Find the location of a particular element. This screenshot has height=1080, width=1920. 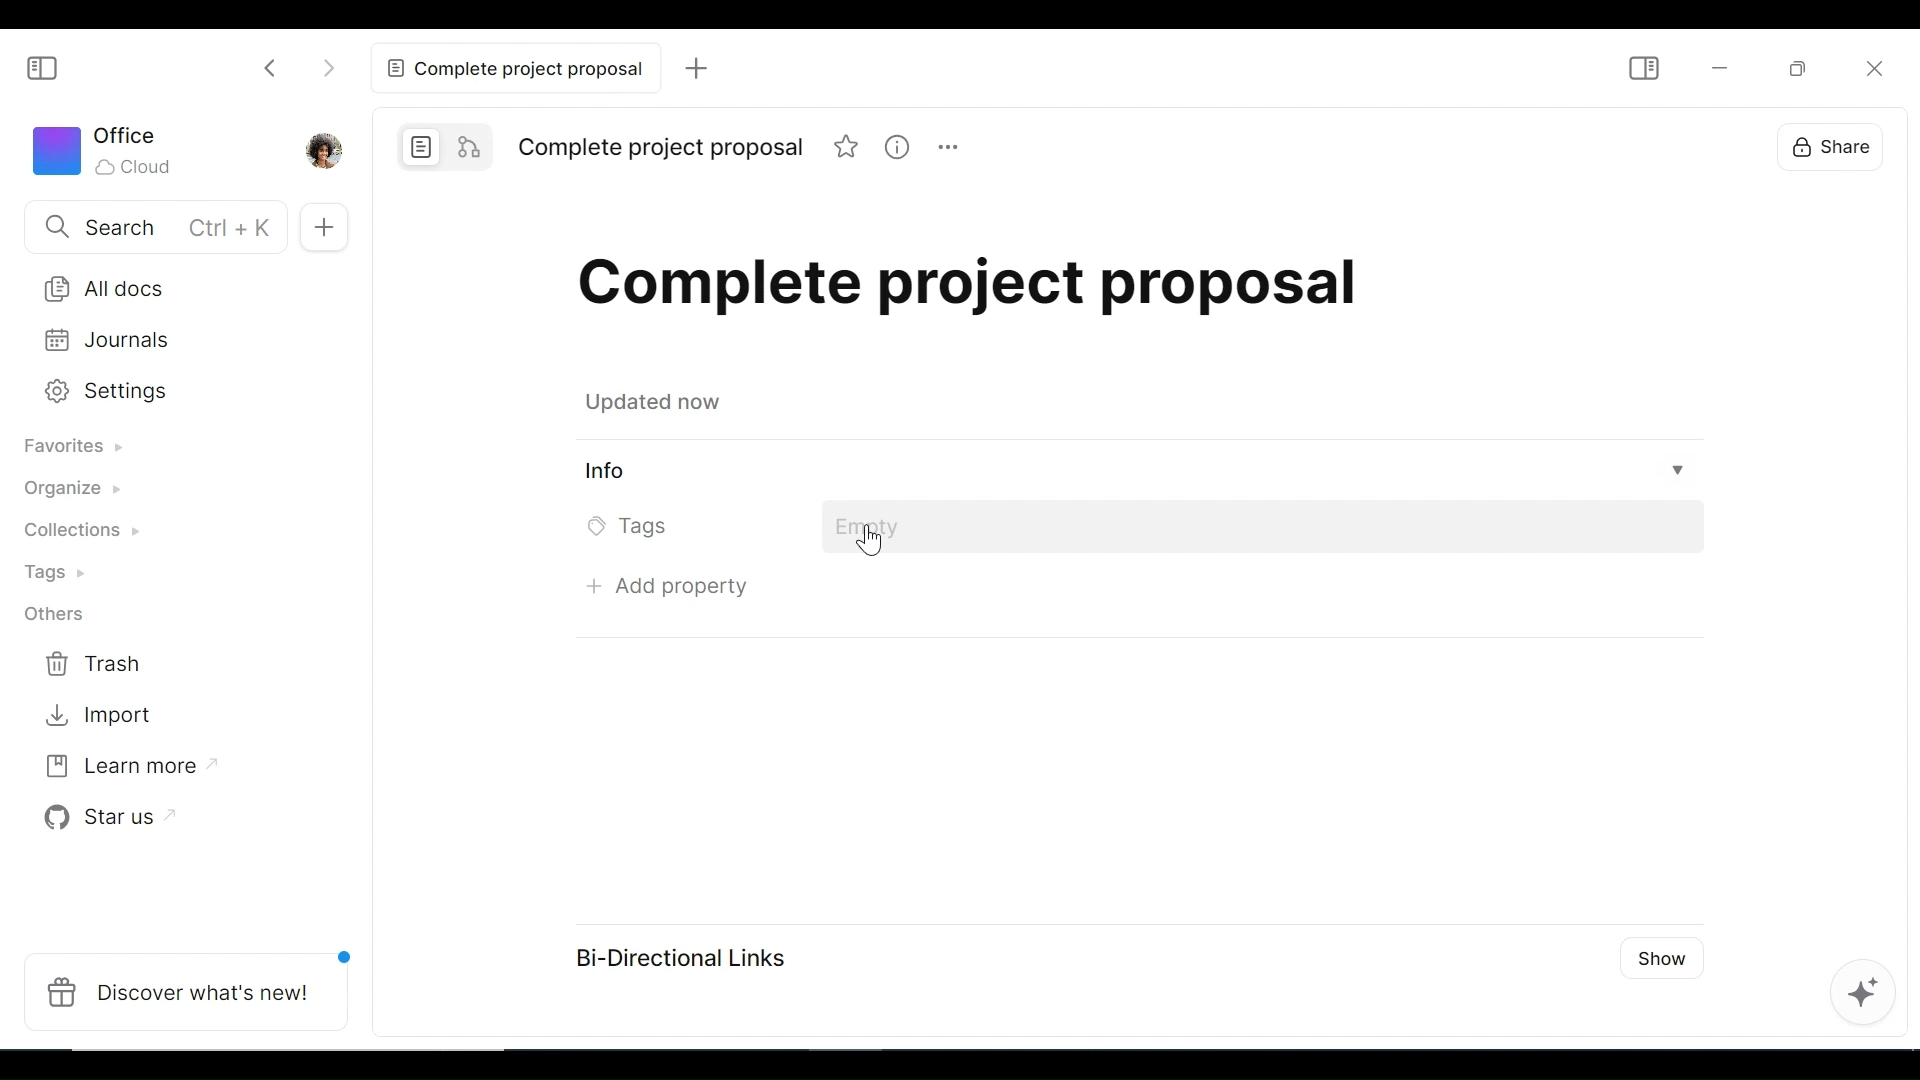

minimize is located at coordinates (1719, 66).